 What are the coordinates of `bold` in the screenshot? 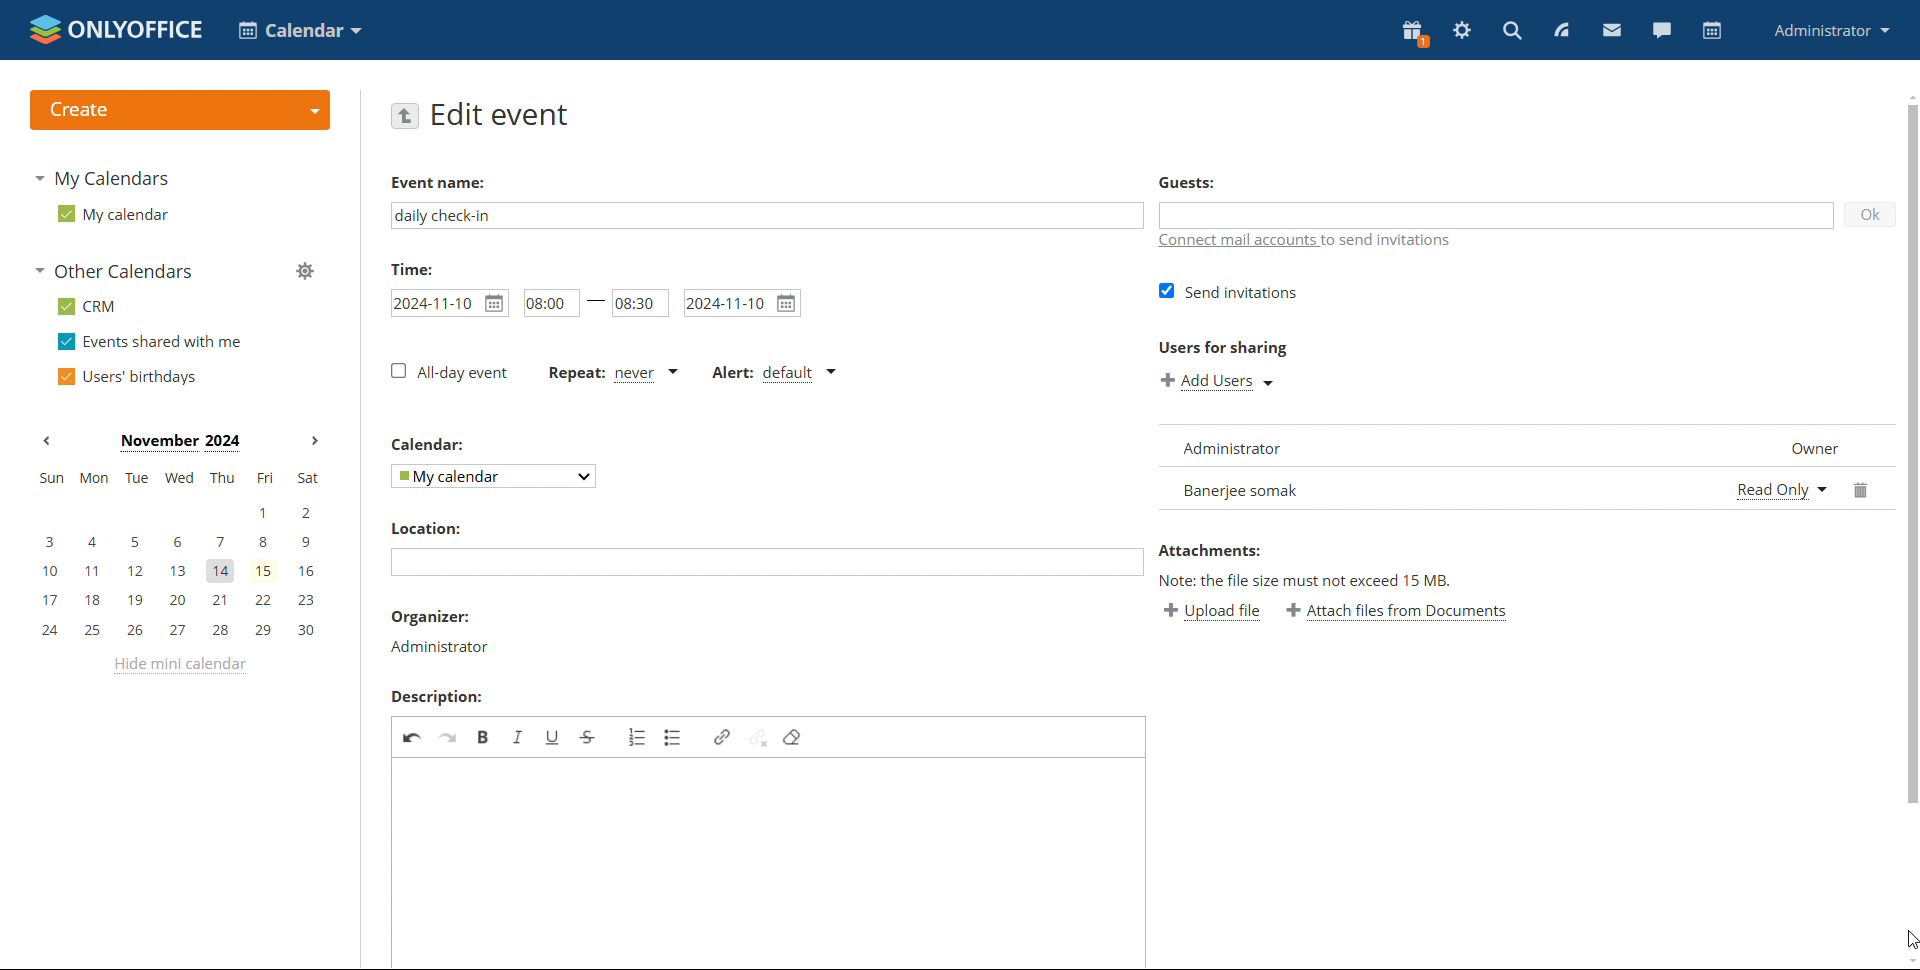 It's located at (485, 737).